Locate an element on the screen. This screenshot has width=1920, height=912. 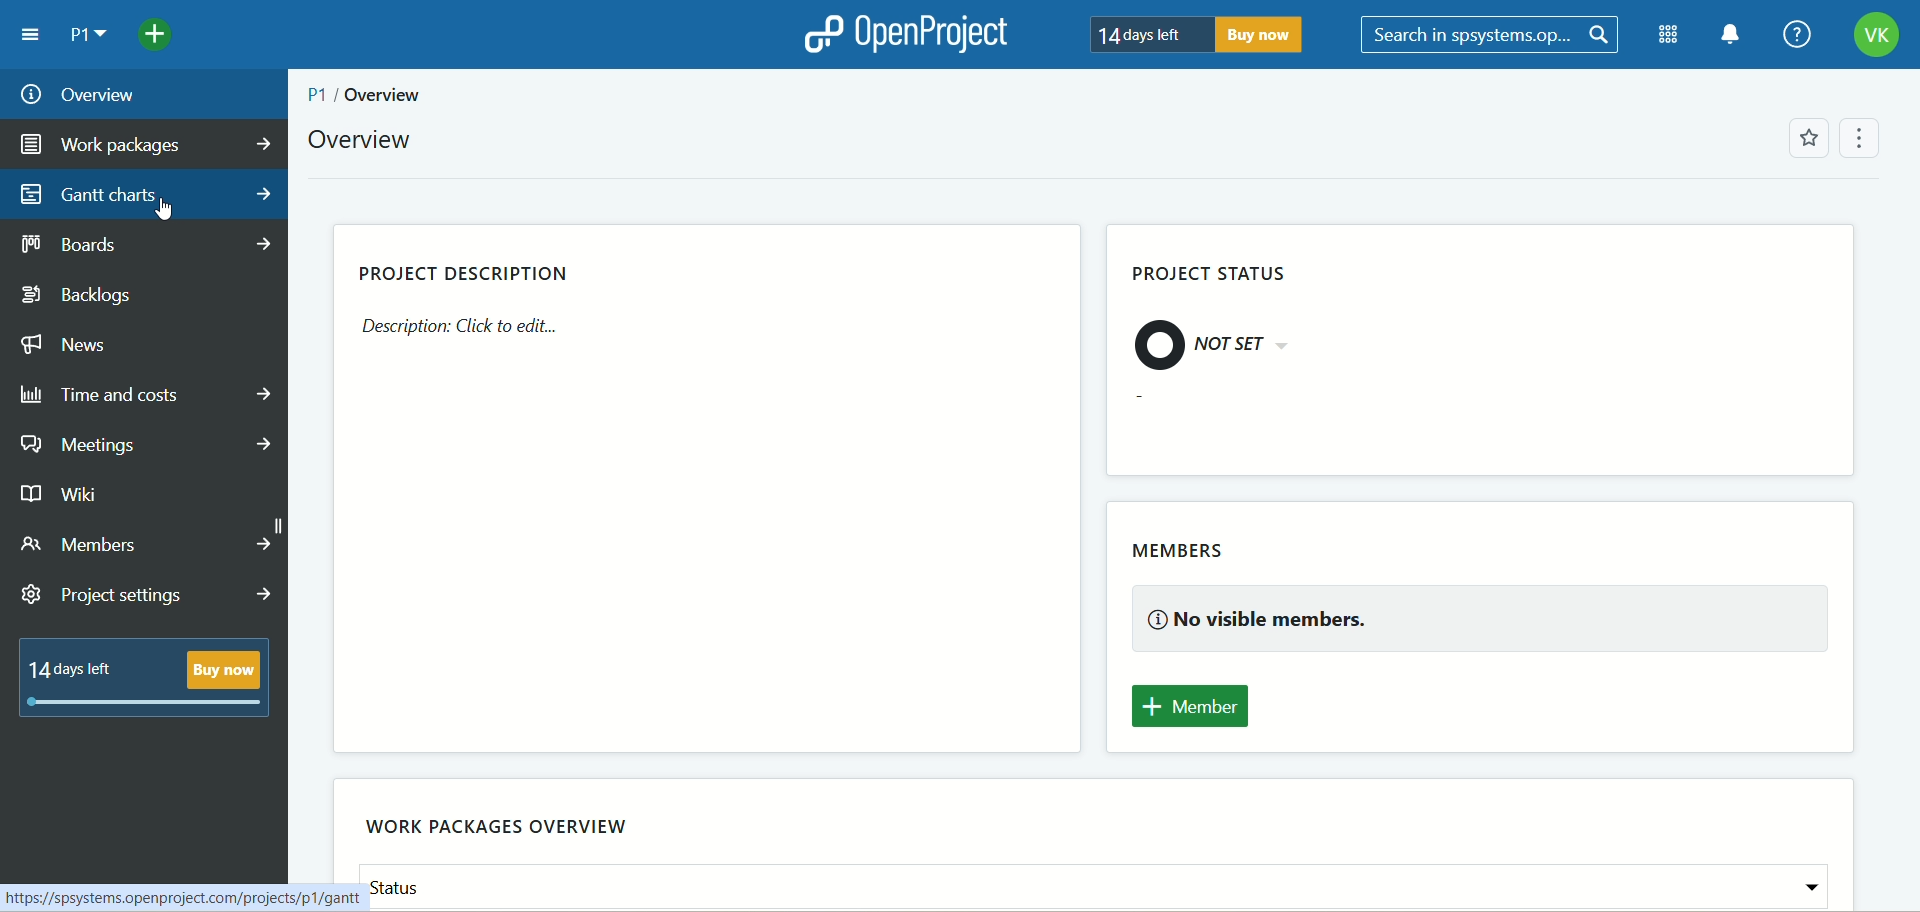
boards is located at coordinates (151, 245).